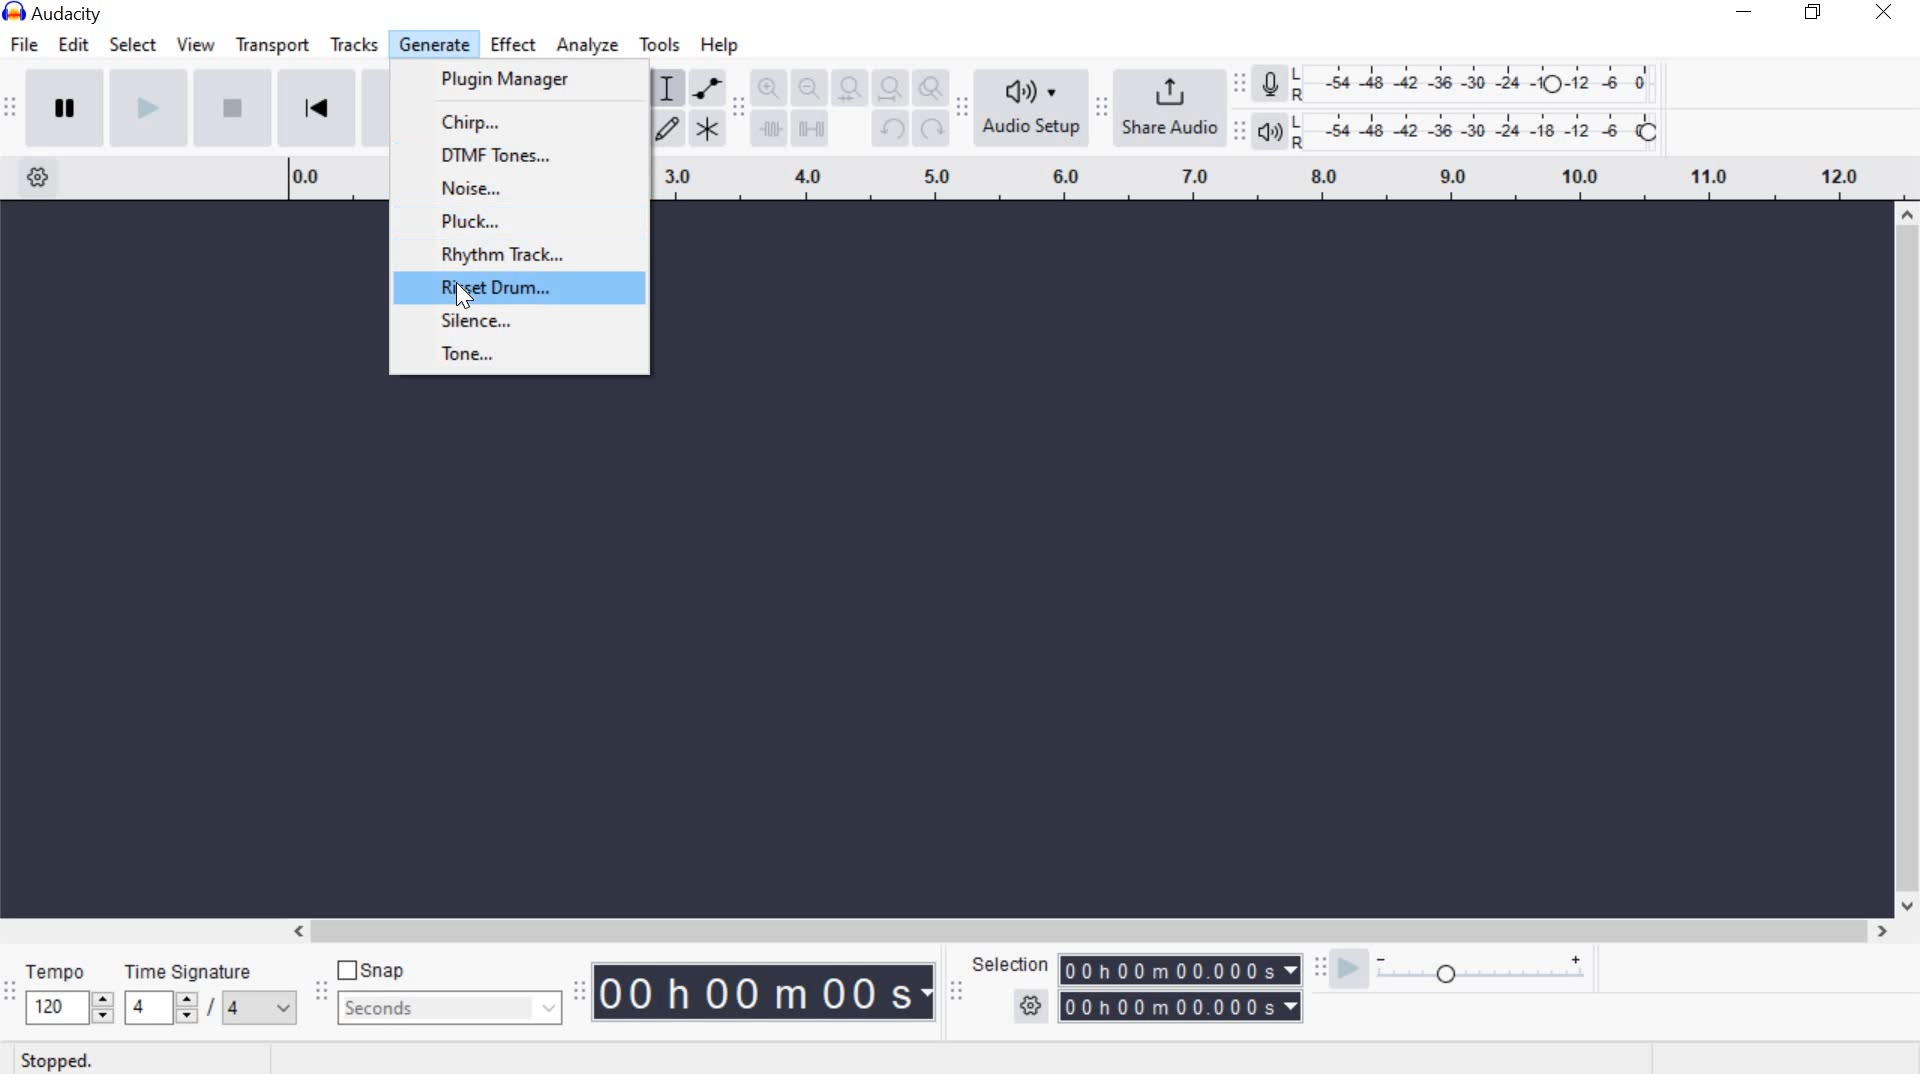 This screenshot has width=1920, height=1074. Describe the element at coordinates (451, 1009) in the screenshot. I see `seconds` at that location.